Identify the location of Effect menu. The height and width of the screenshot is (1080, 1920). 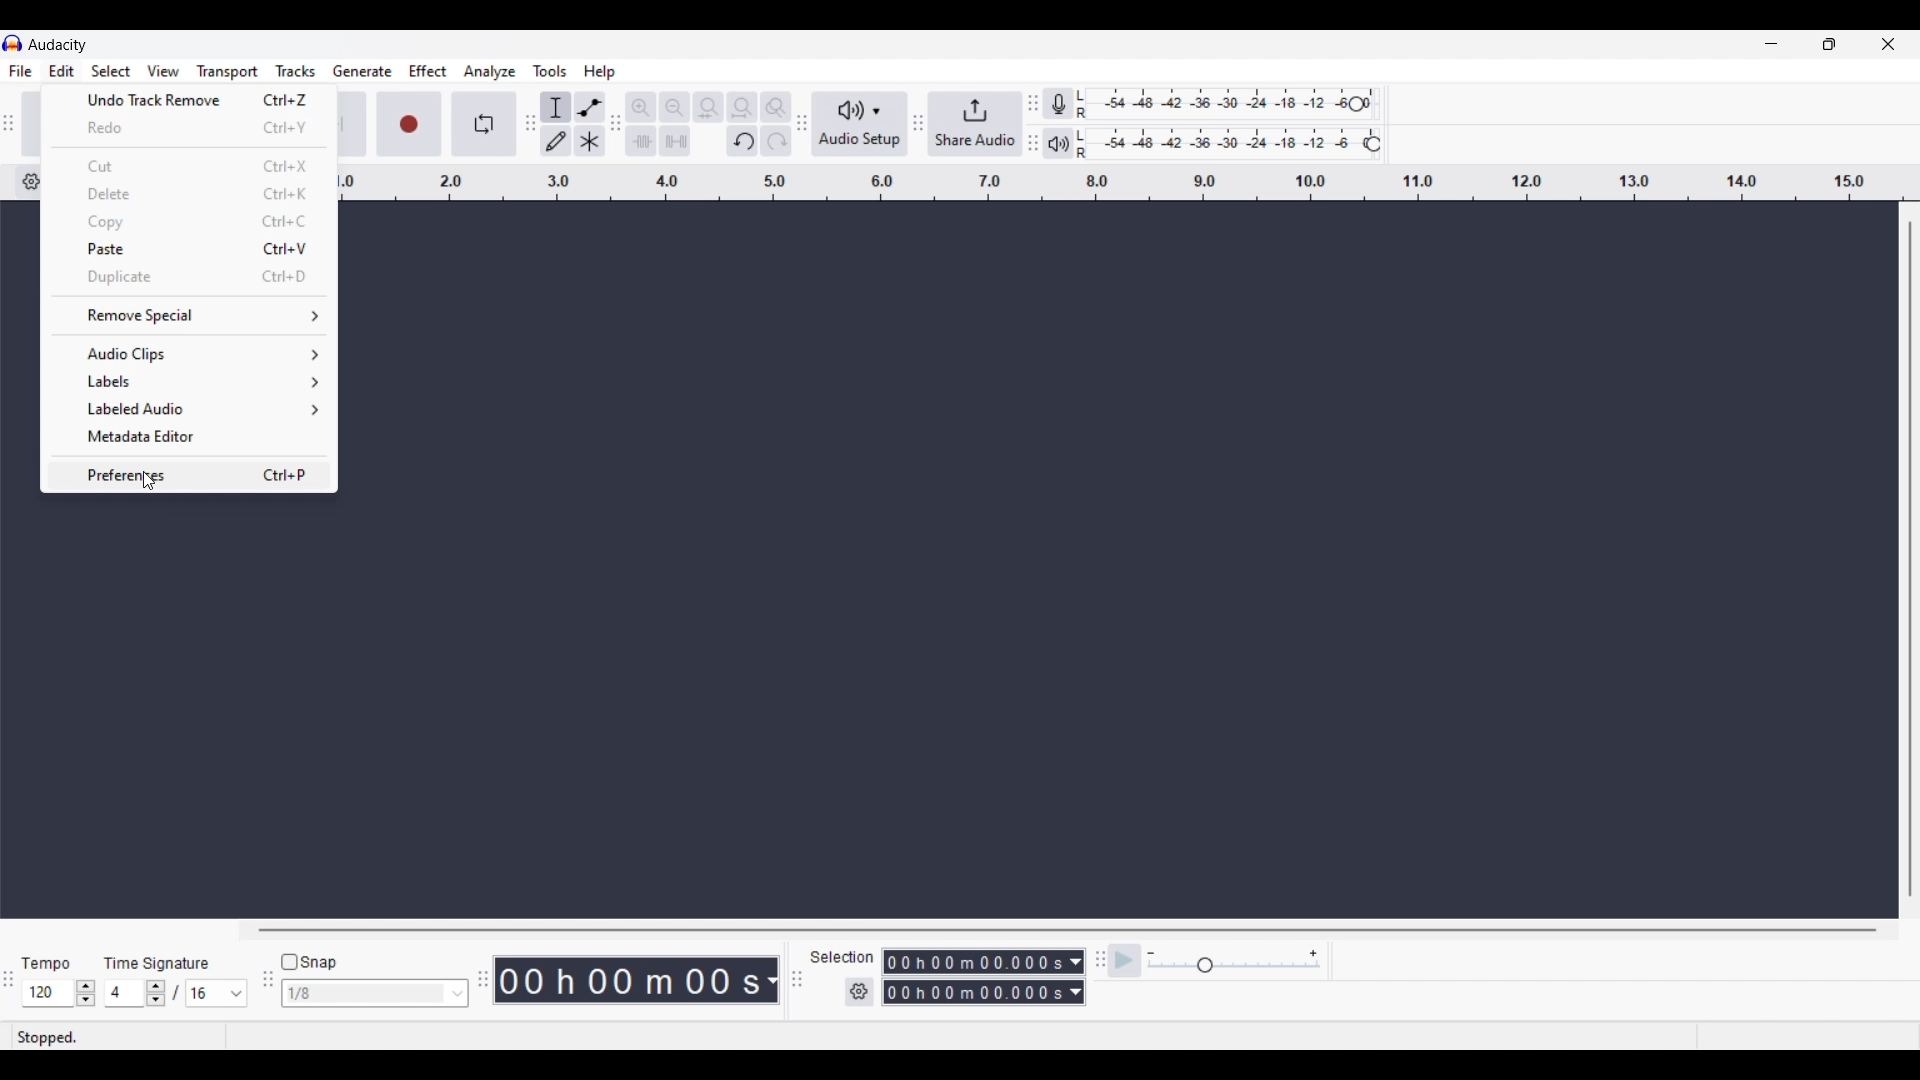
(429, 71).